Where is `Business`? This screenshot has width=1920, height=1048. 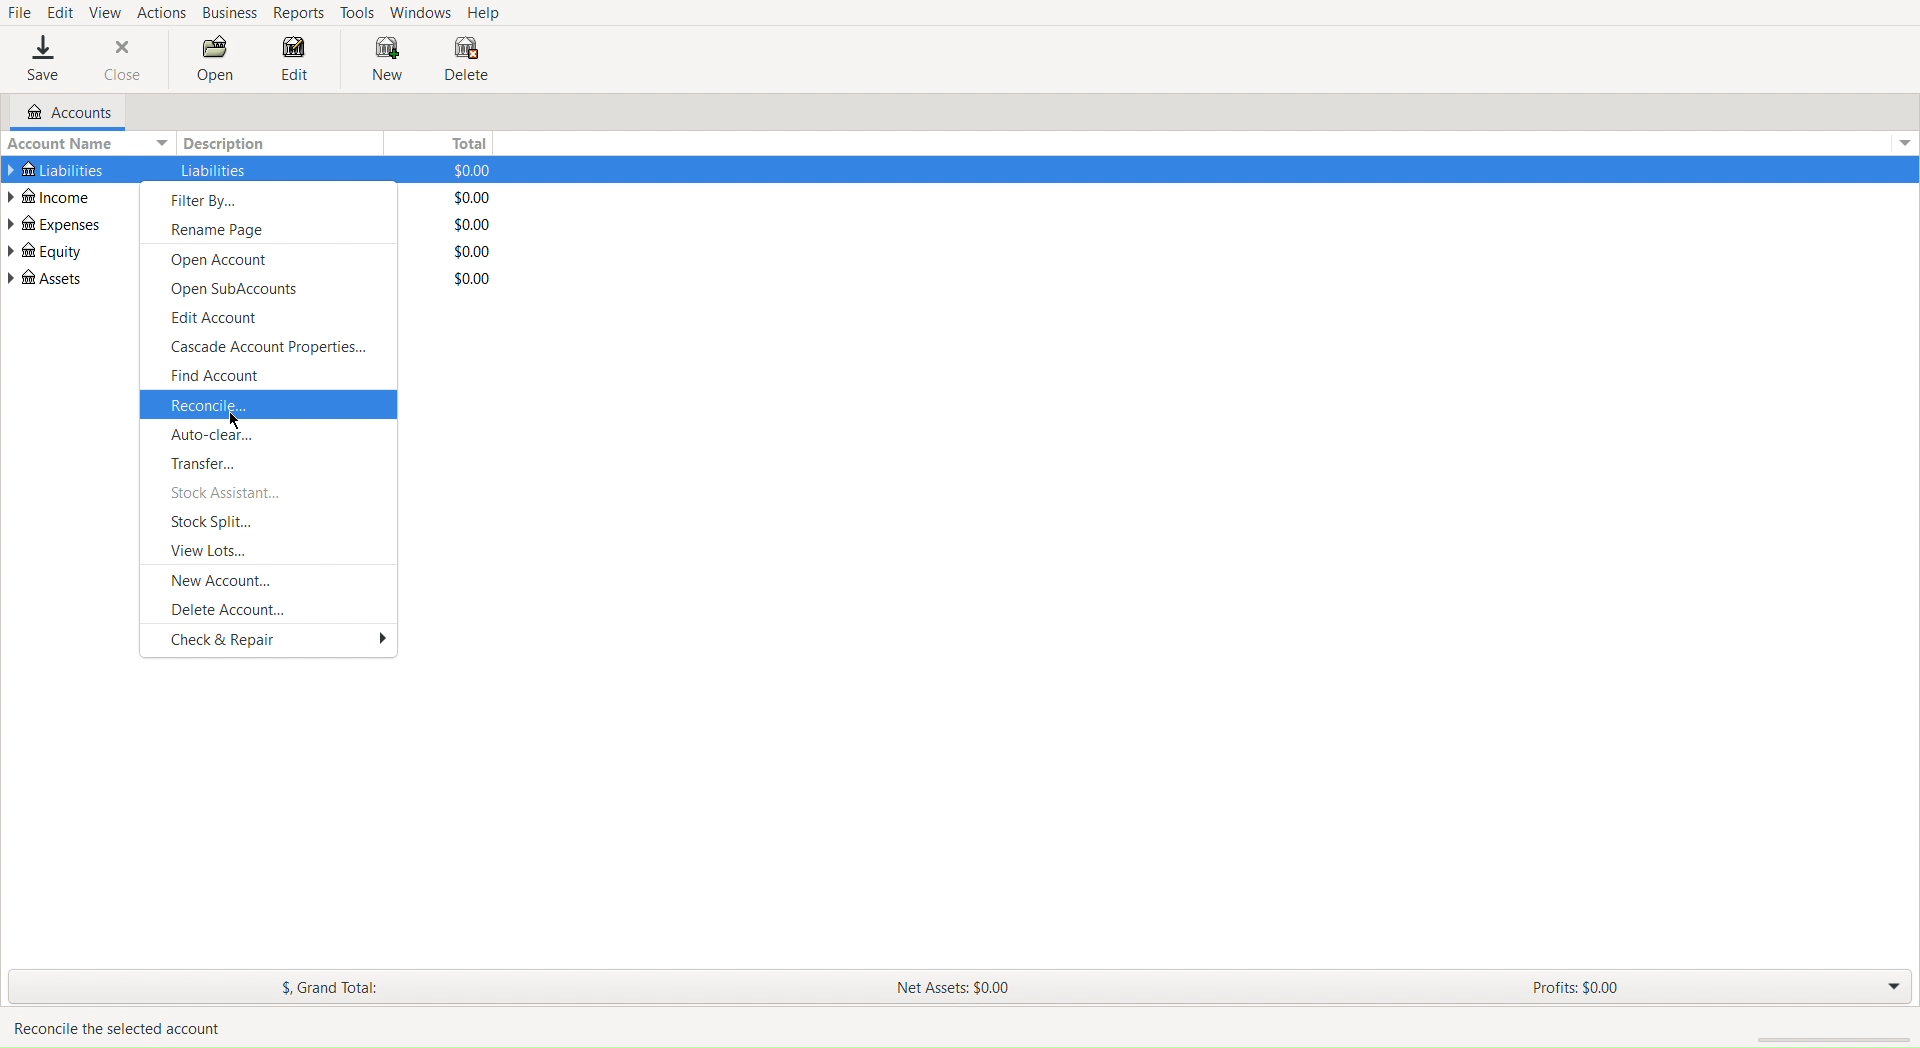
Business is located at coordinates (230, 14).